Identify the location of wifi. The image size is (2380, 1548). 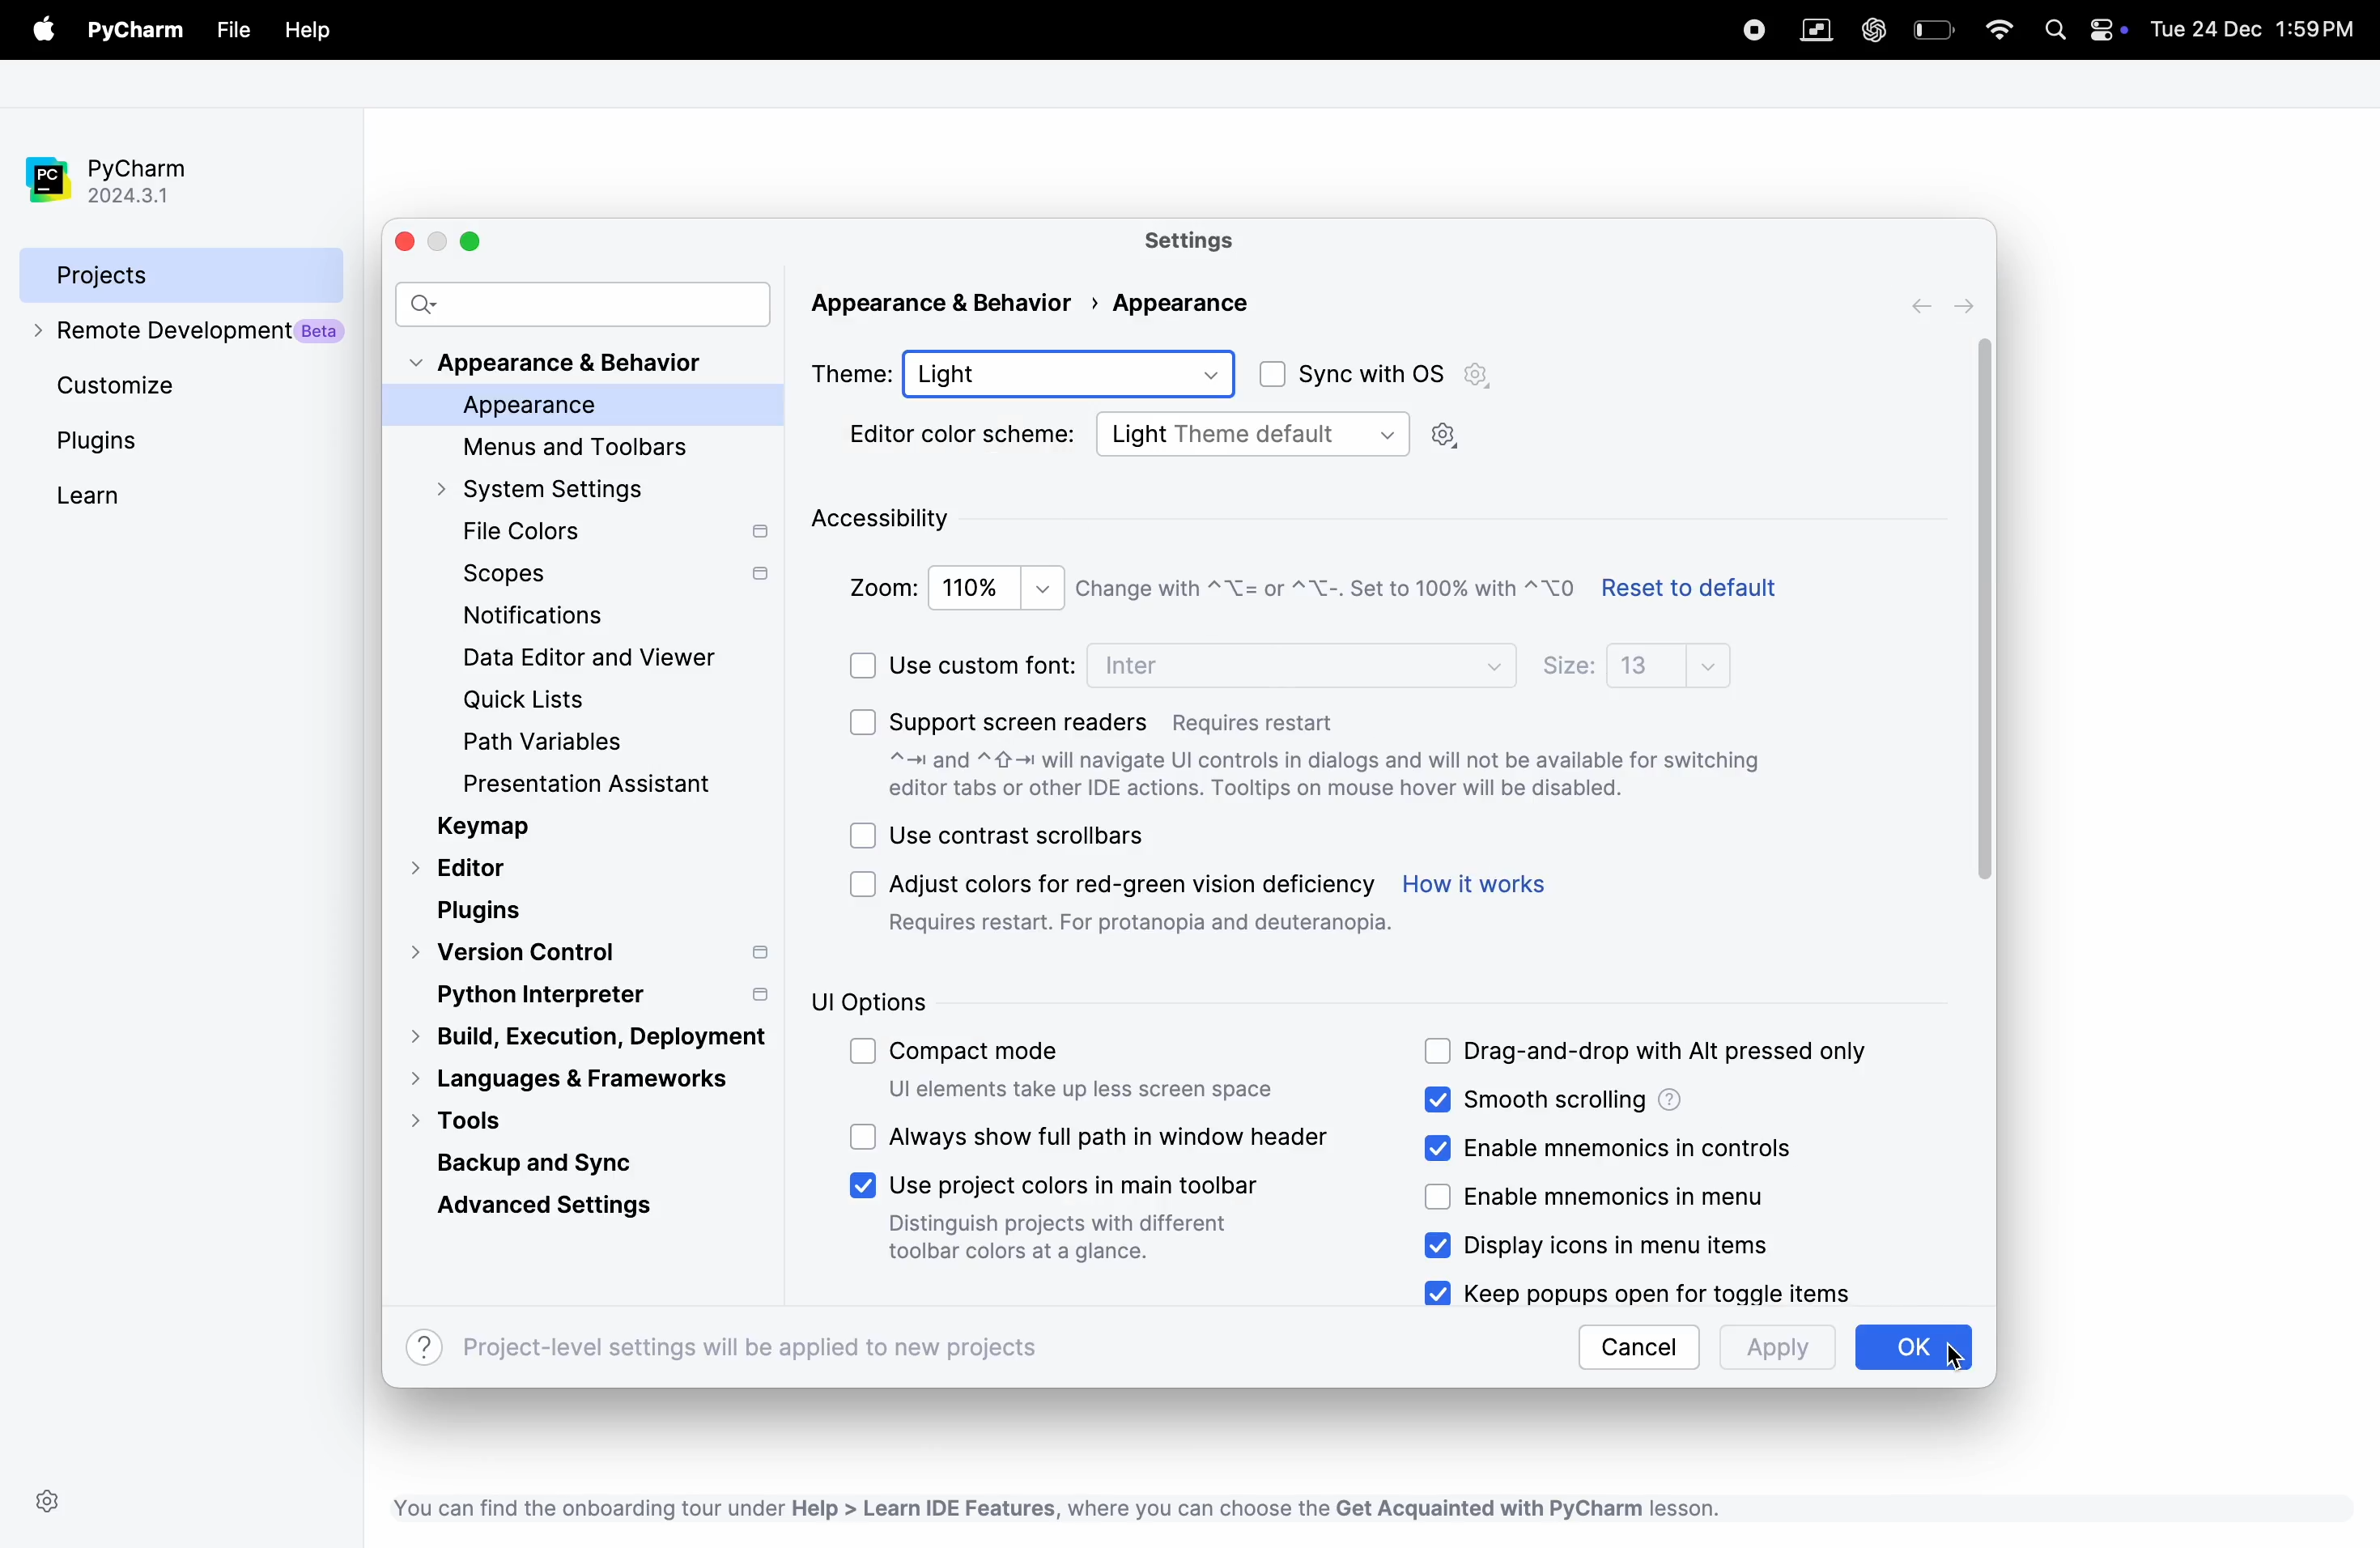
(1998, 33).